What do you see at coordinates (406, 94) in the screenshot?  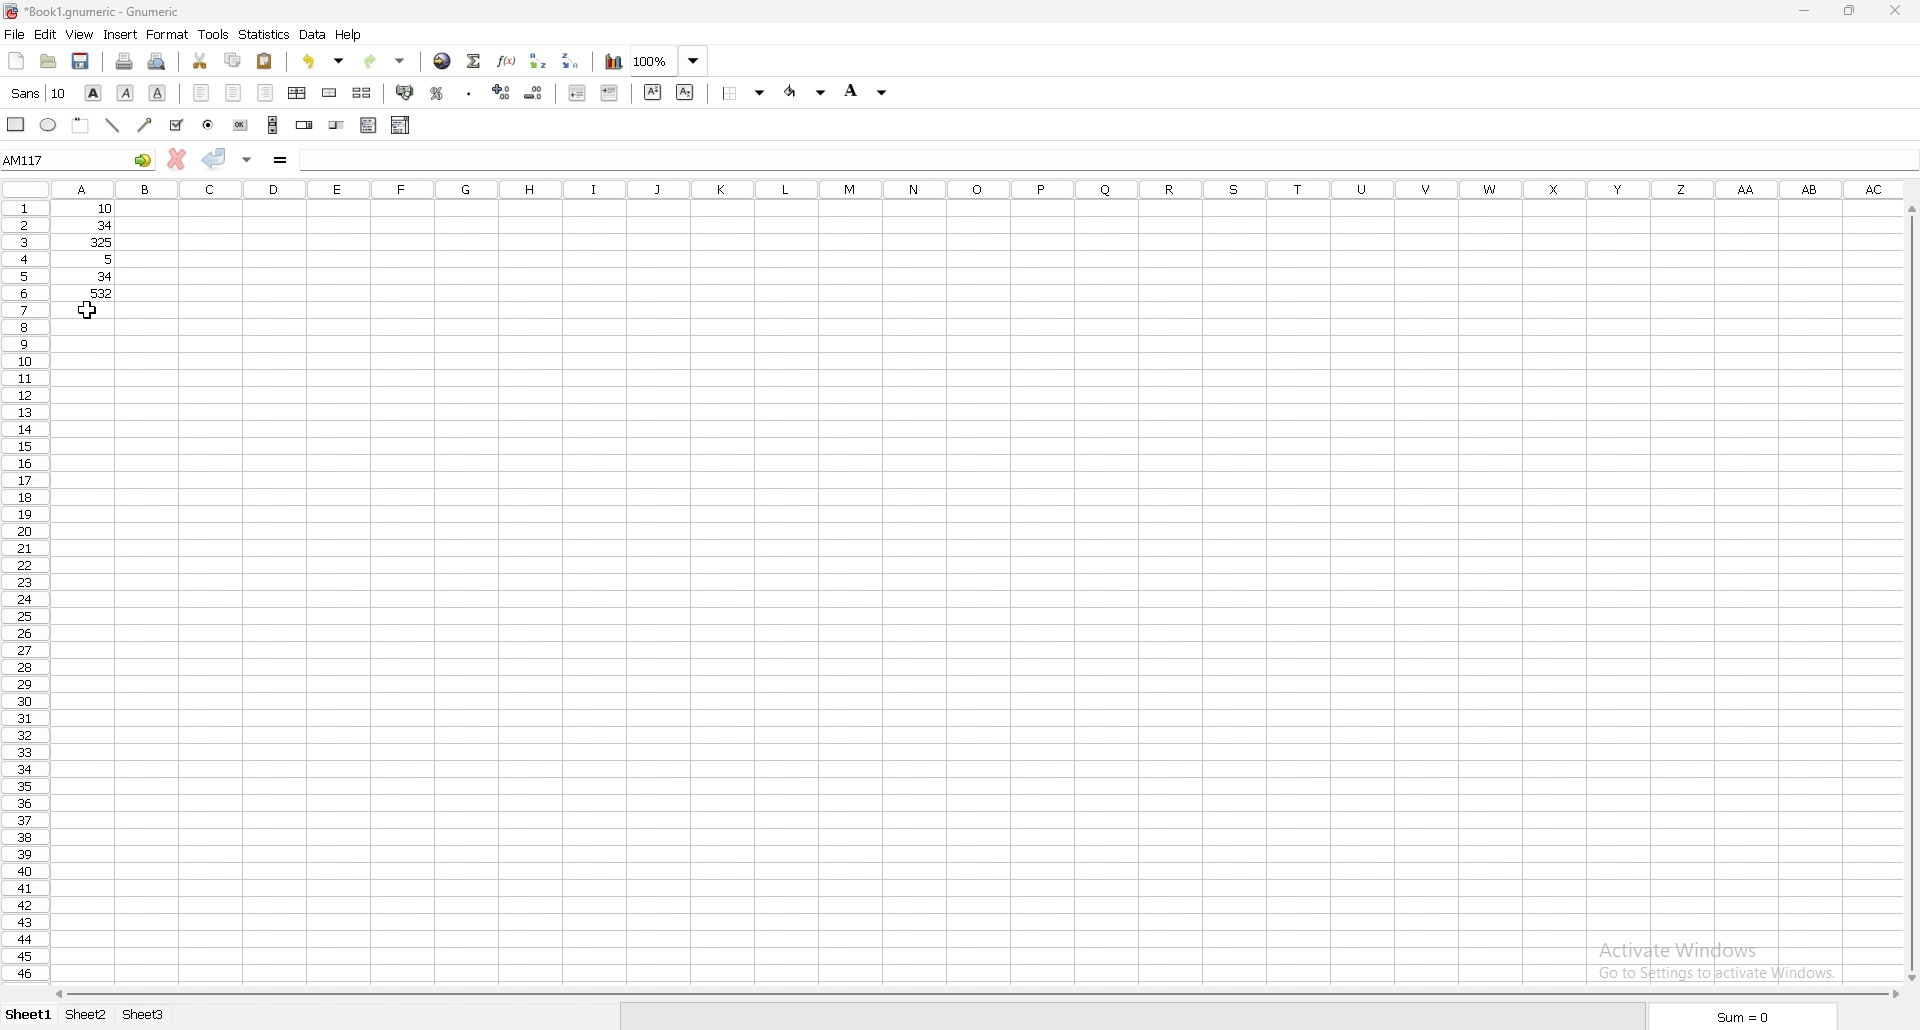 I see `accounting` at bounding box center [406, 94].